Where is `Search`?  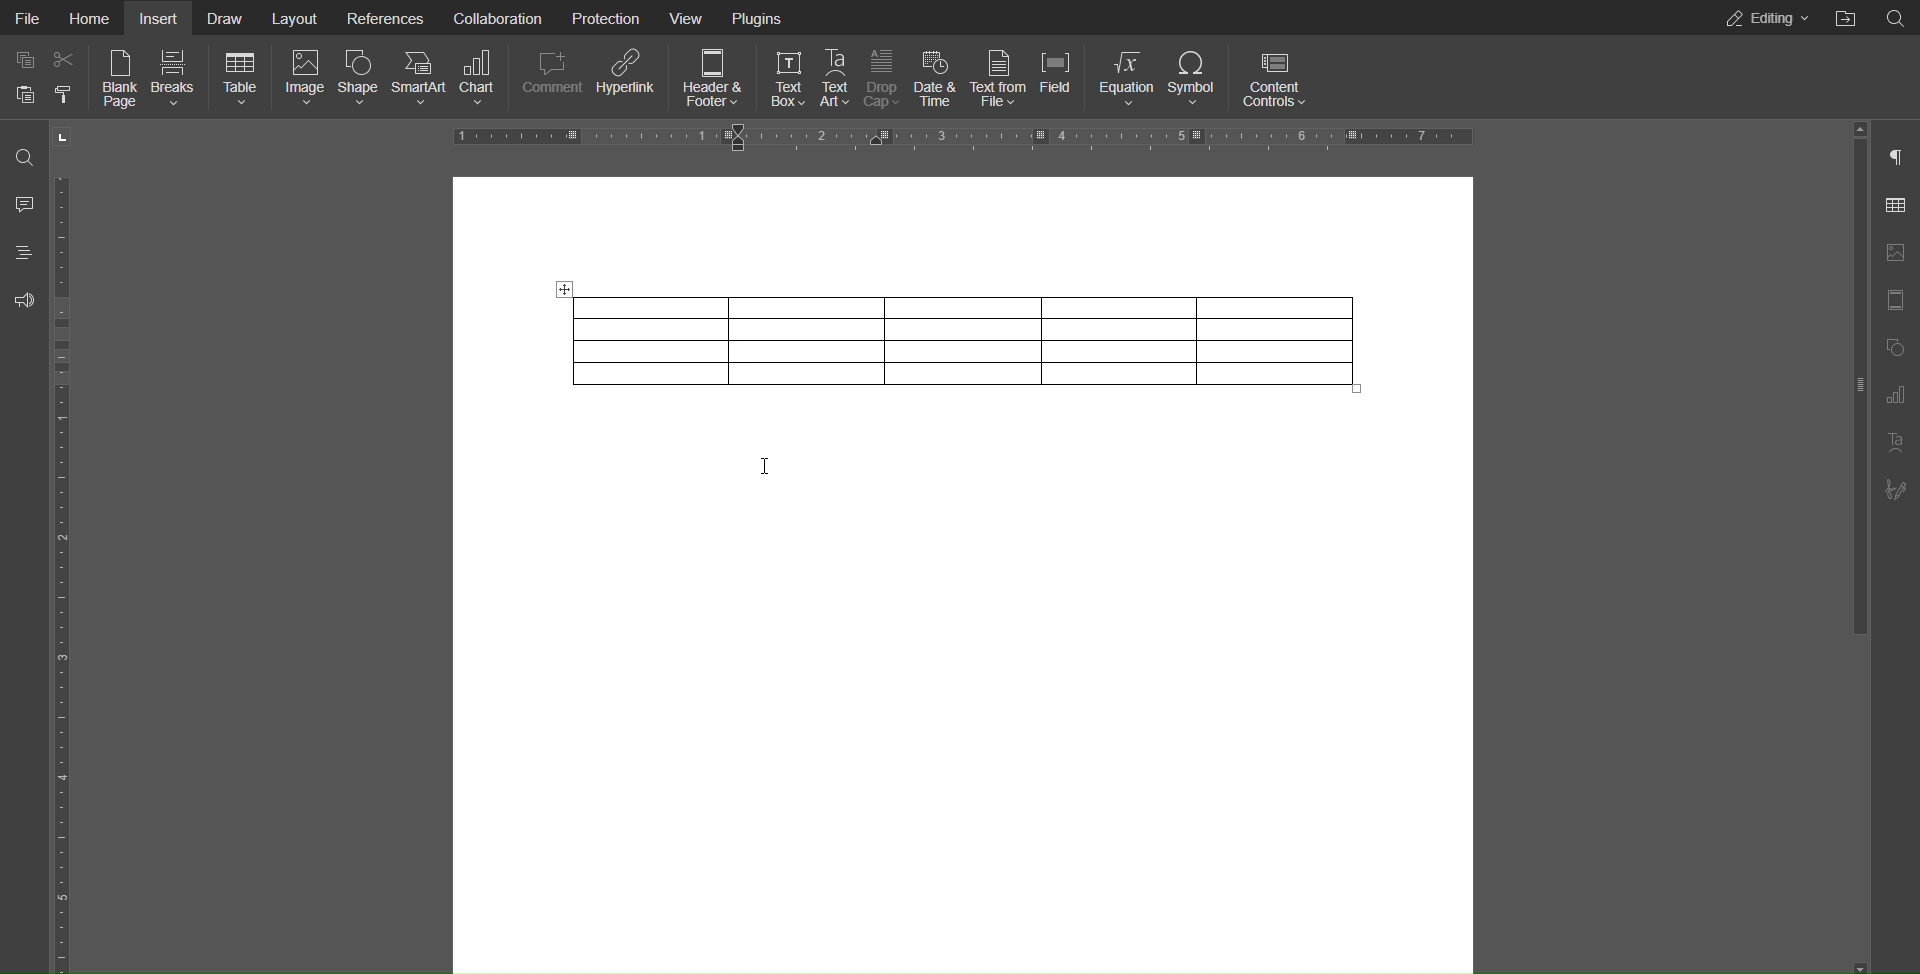 Search is located at coordinates (1894, 17).